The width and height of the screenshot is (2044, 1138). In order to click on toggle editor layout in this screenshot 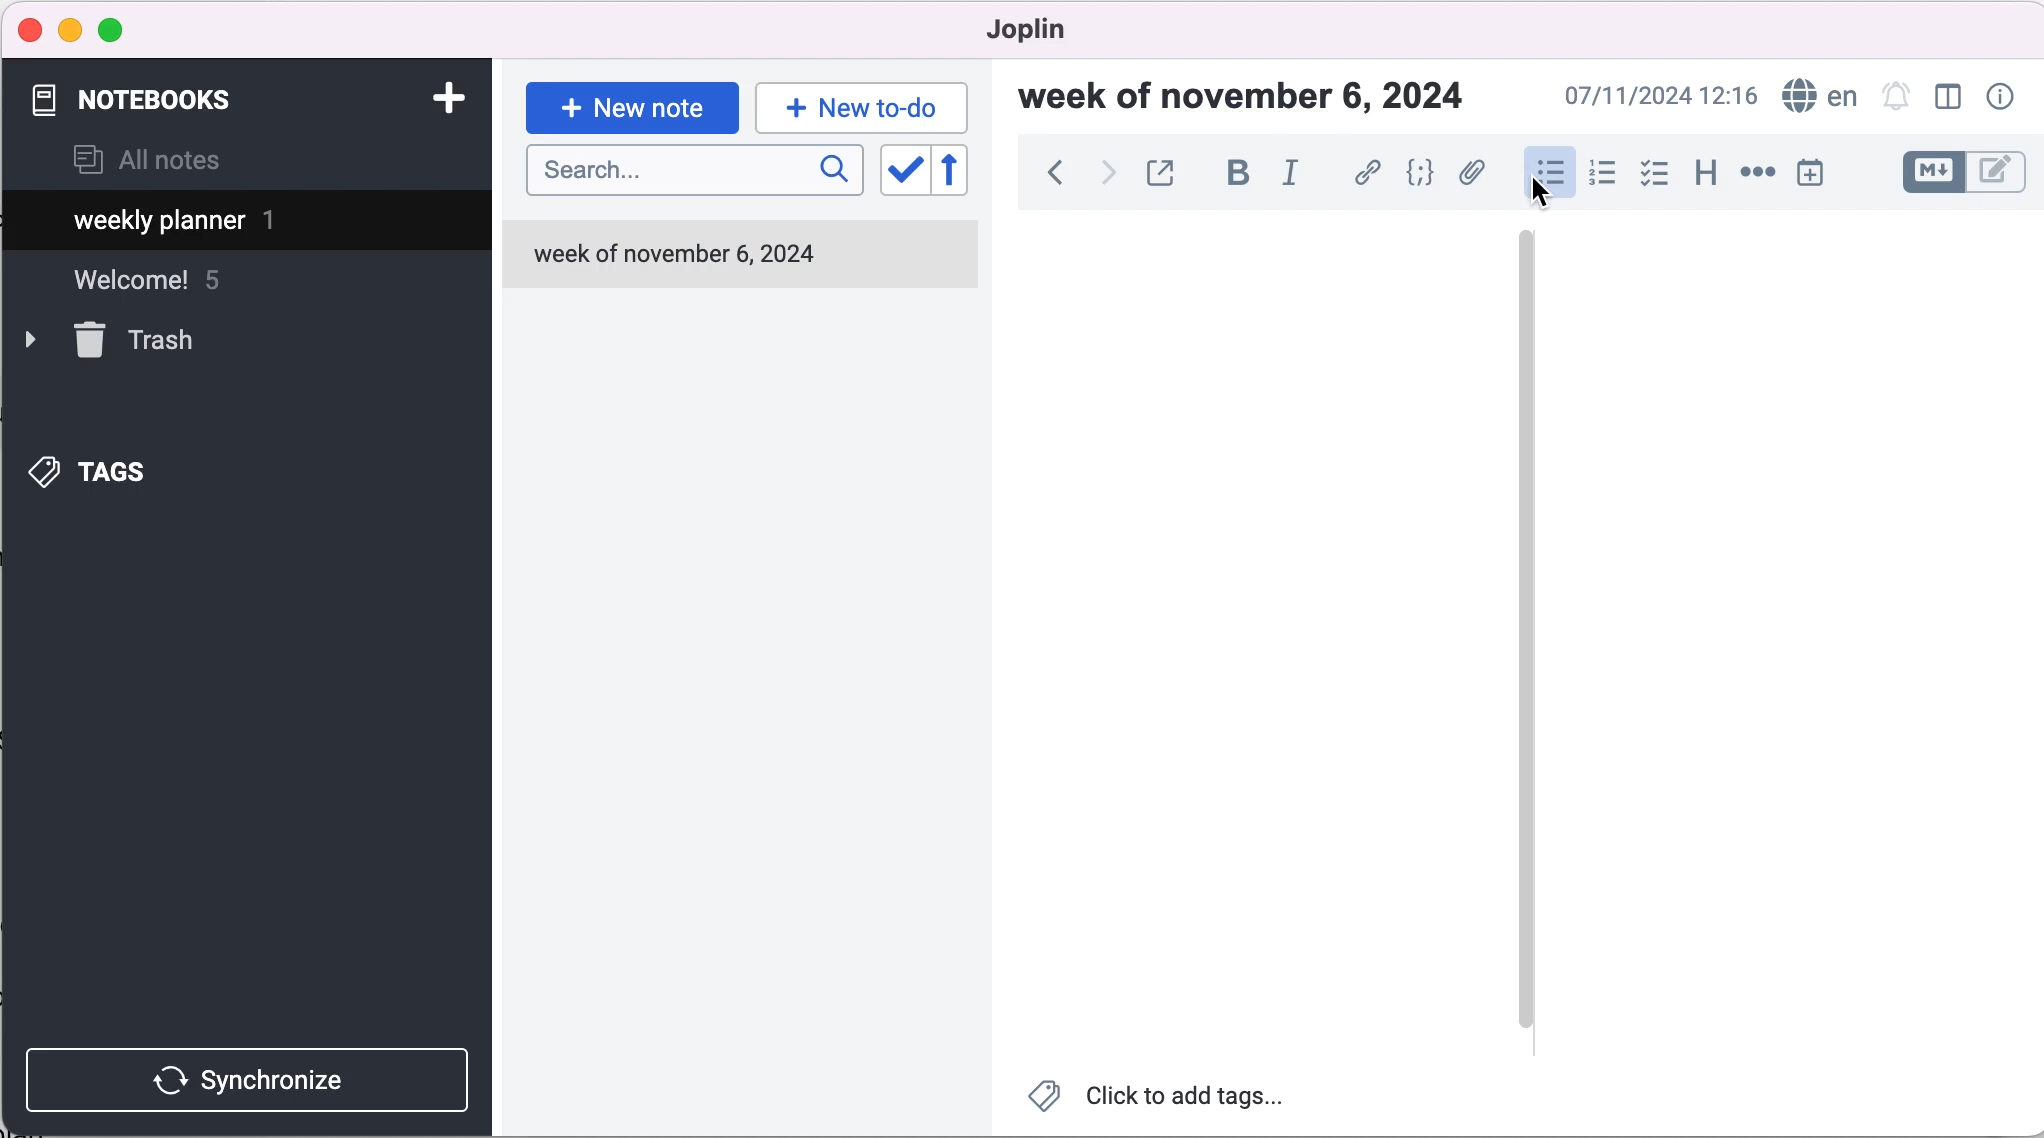, I will do `click(1953, 99)`.